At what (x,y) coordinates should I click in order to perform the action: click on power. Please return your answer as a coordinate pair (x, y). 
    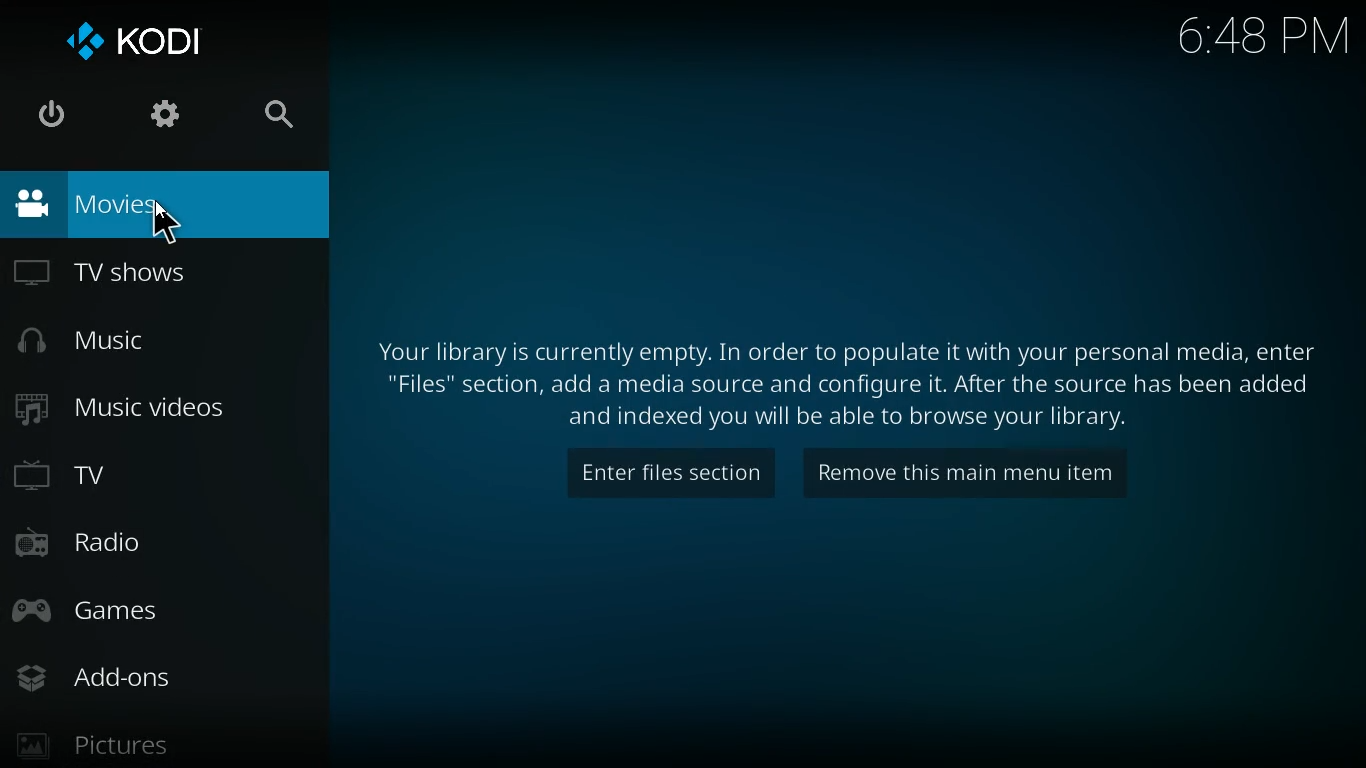
    Looking at the image, I should click on (51, 114).